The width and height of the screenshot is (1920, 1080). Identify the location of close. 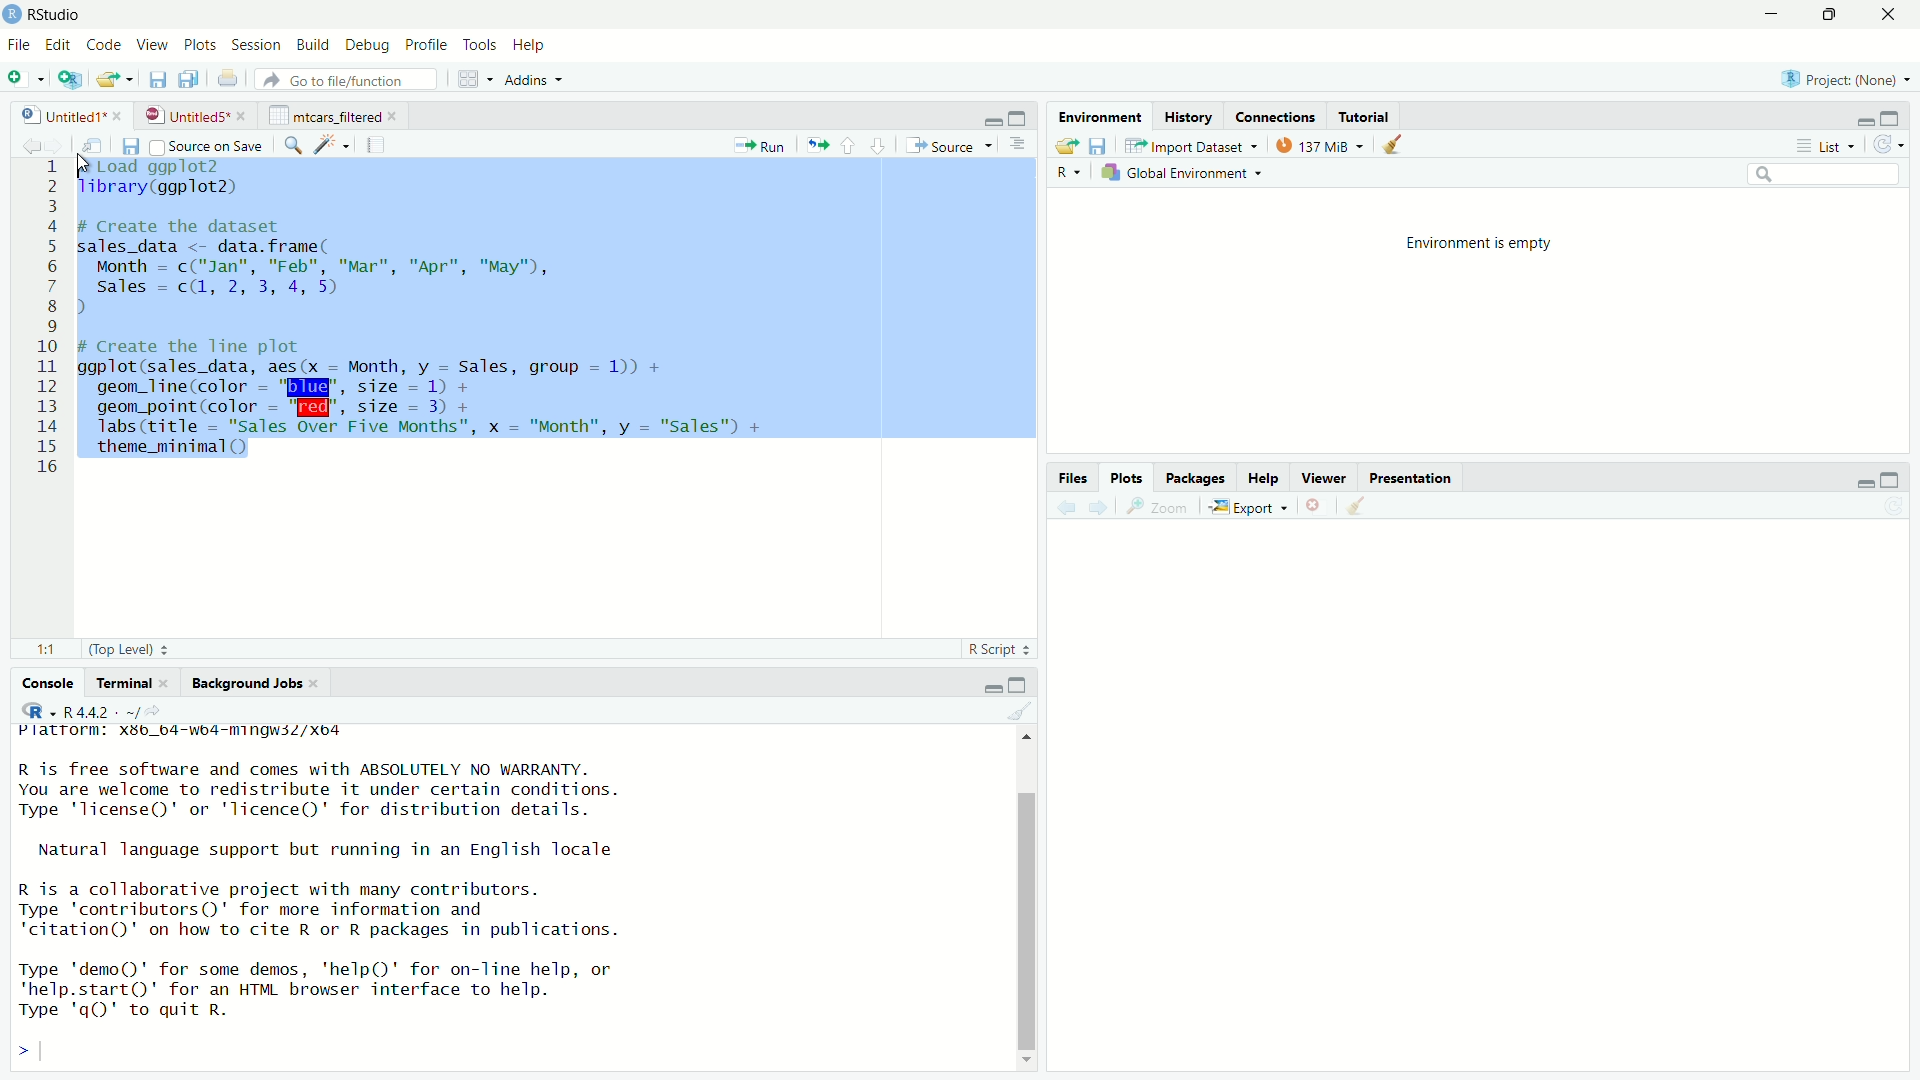
(317, 683).